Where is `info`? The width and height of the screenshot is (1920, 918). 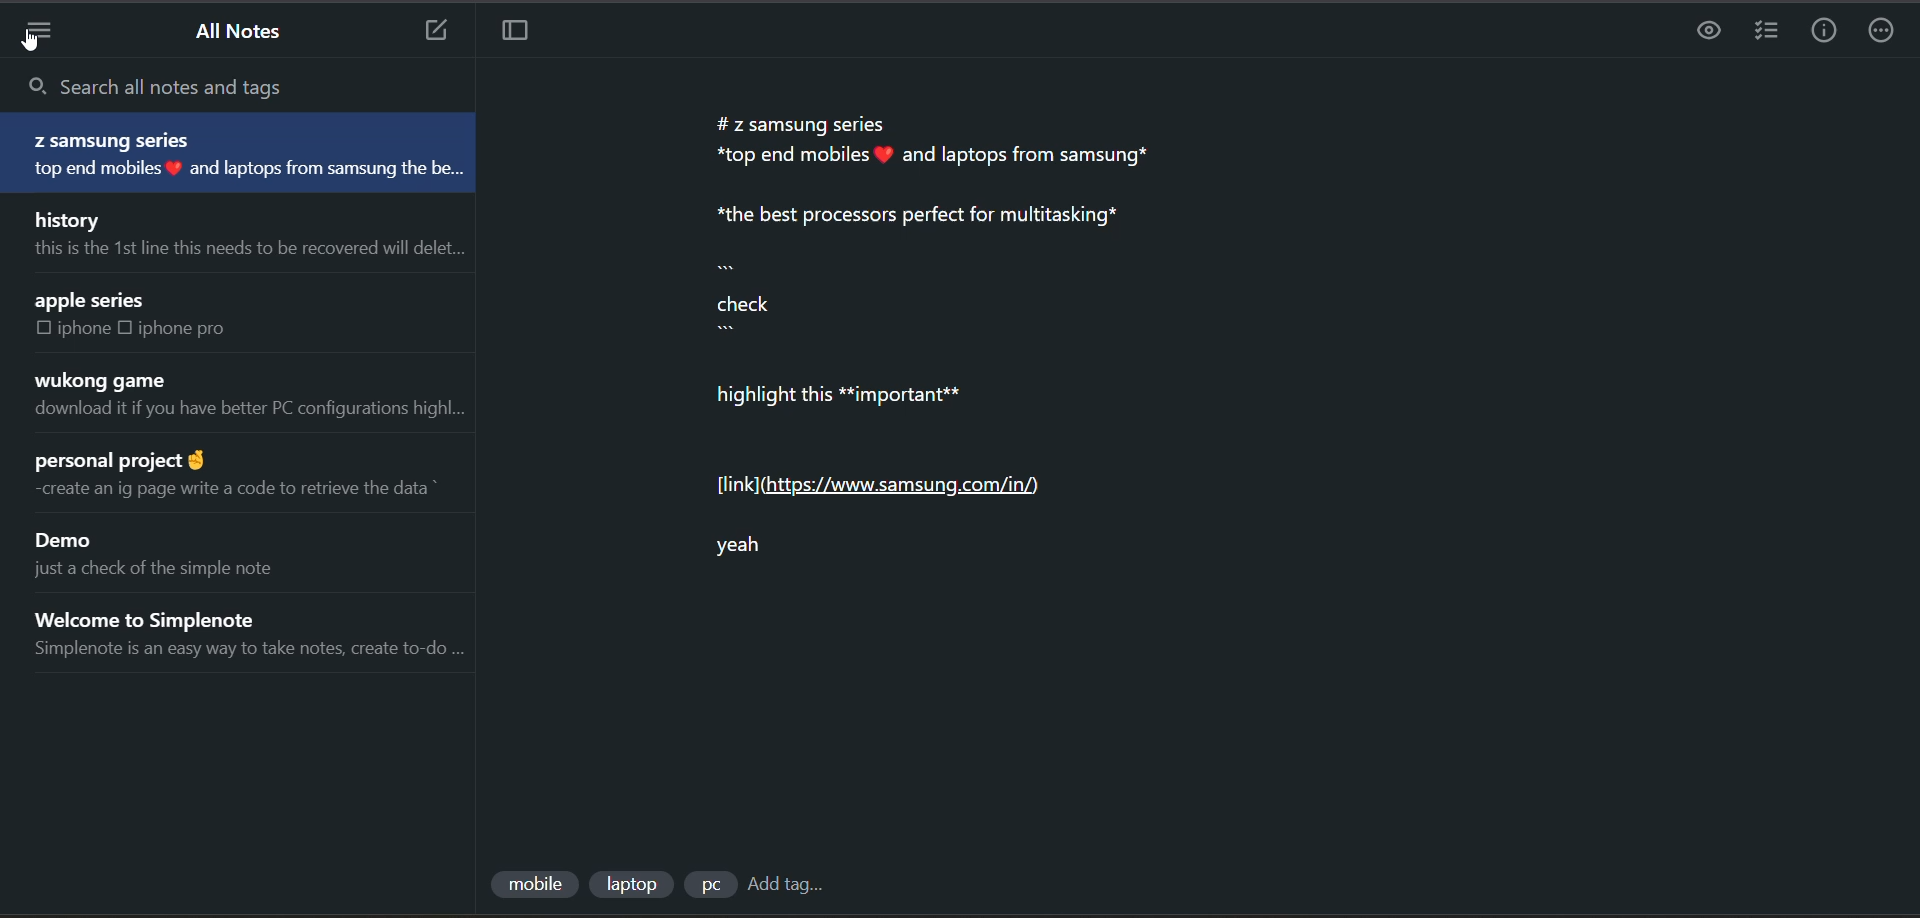
info is located at coordinates (1824, 35).